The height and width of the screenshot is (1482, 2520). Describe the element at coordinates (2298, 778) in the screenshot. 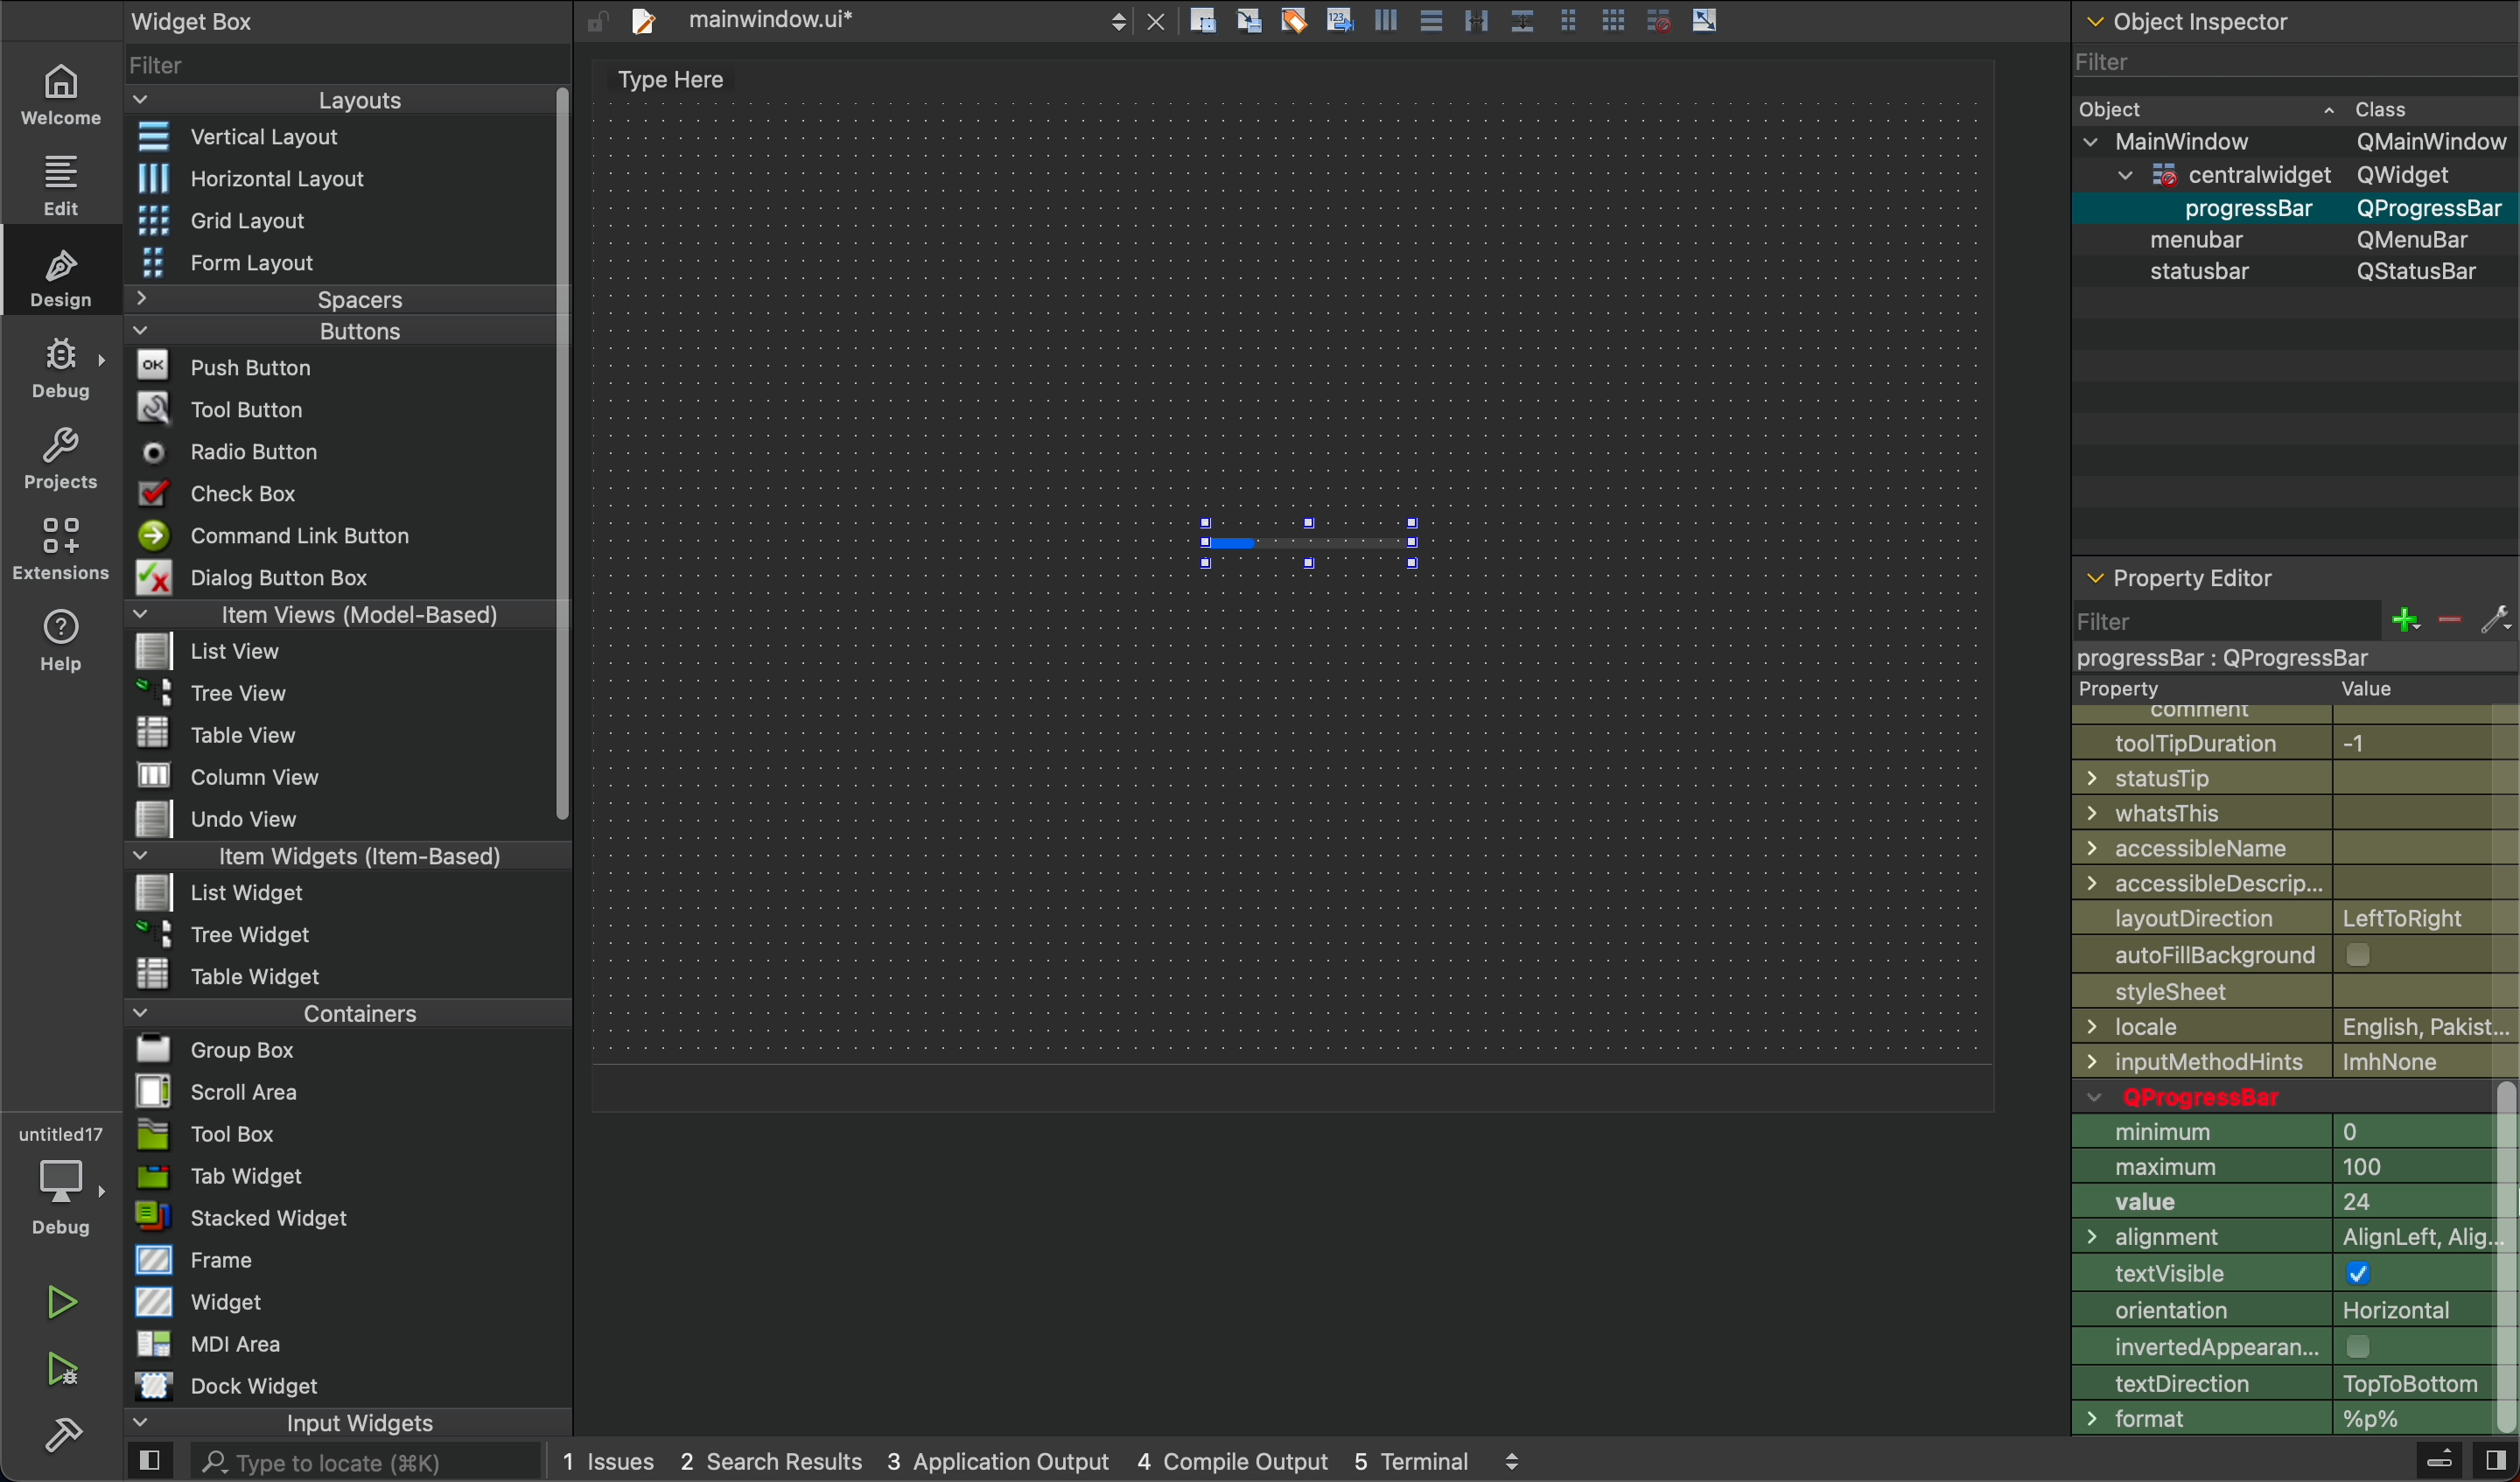

I see `statustip` at that location.